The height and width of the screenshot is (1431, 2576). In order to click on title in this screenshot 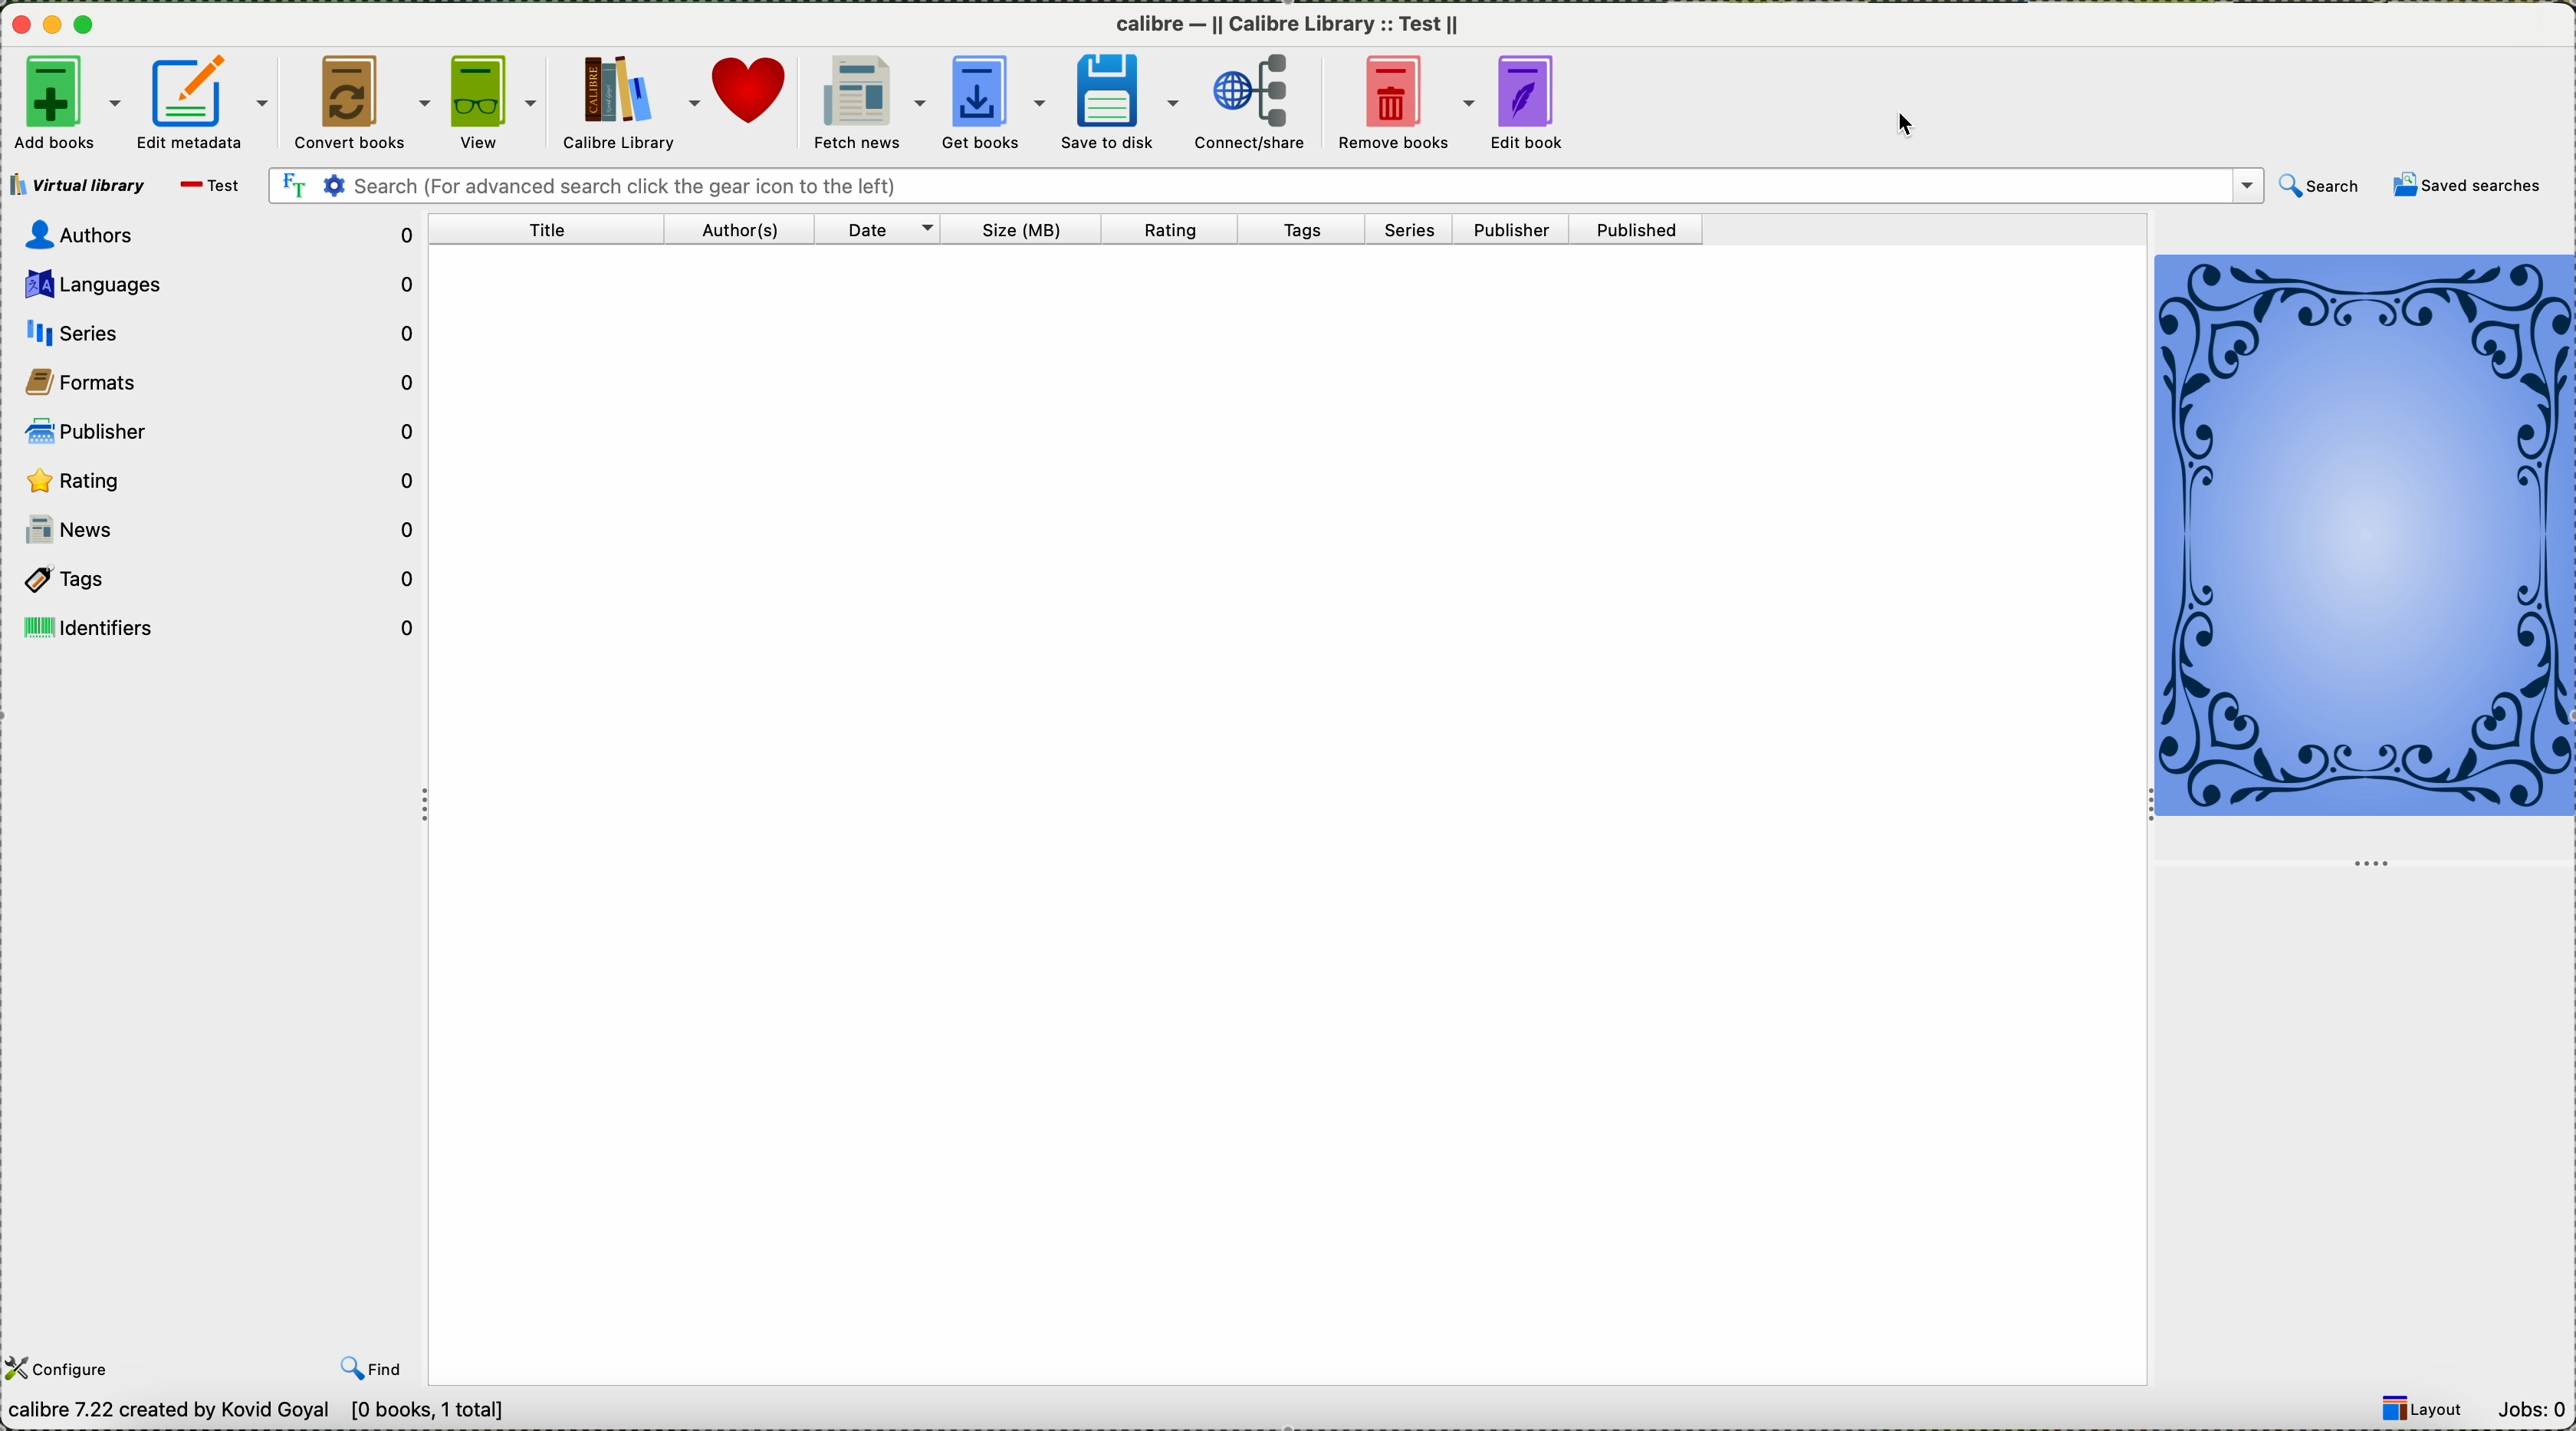, I will do `click(559, 230)`.